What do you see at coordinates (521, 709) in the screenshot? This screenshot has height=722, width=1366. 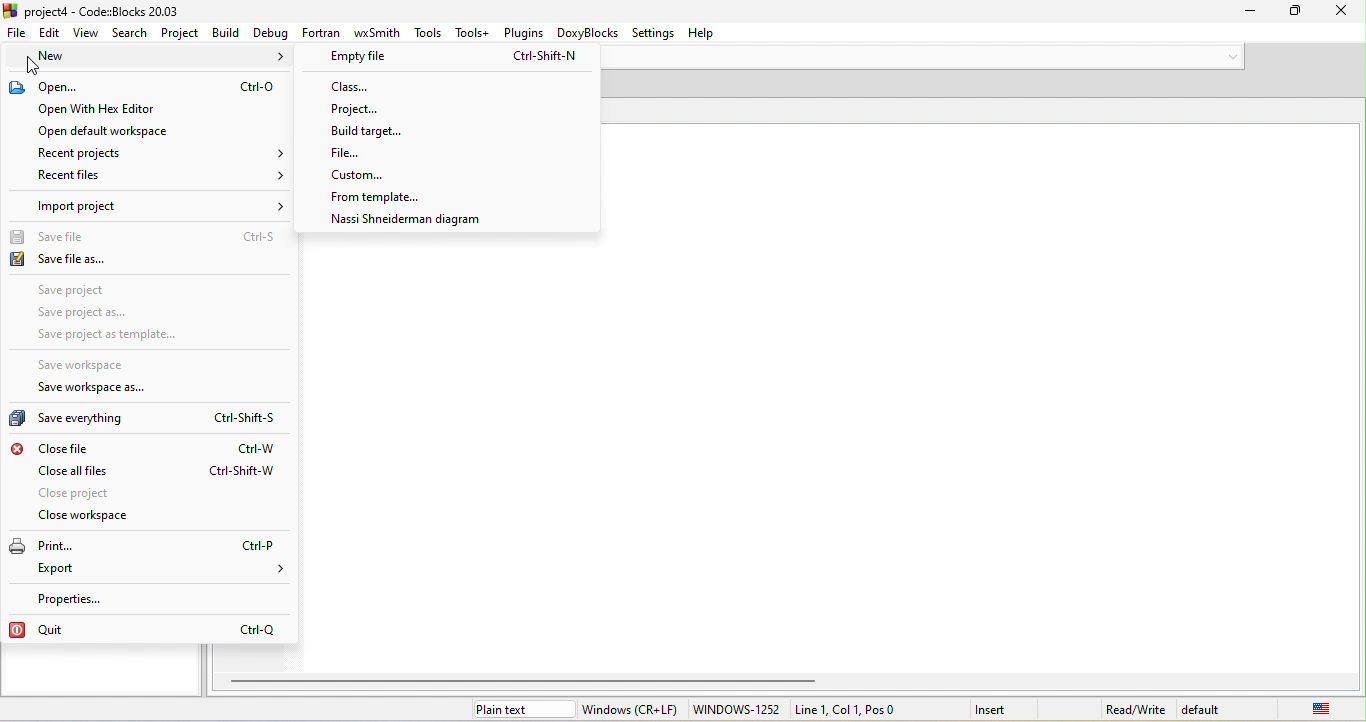 I see `plain text` at bounding box center [521, 709].